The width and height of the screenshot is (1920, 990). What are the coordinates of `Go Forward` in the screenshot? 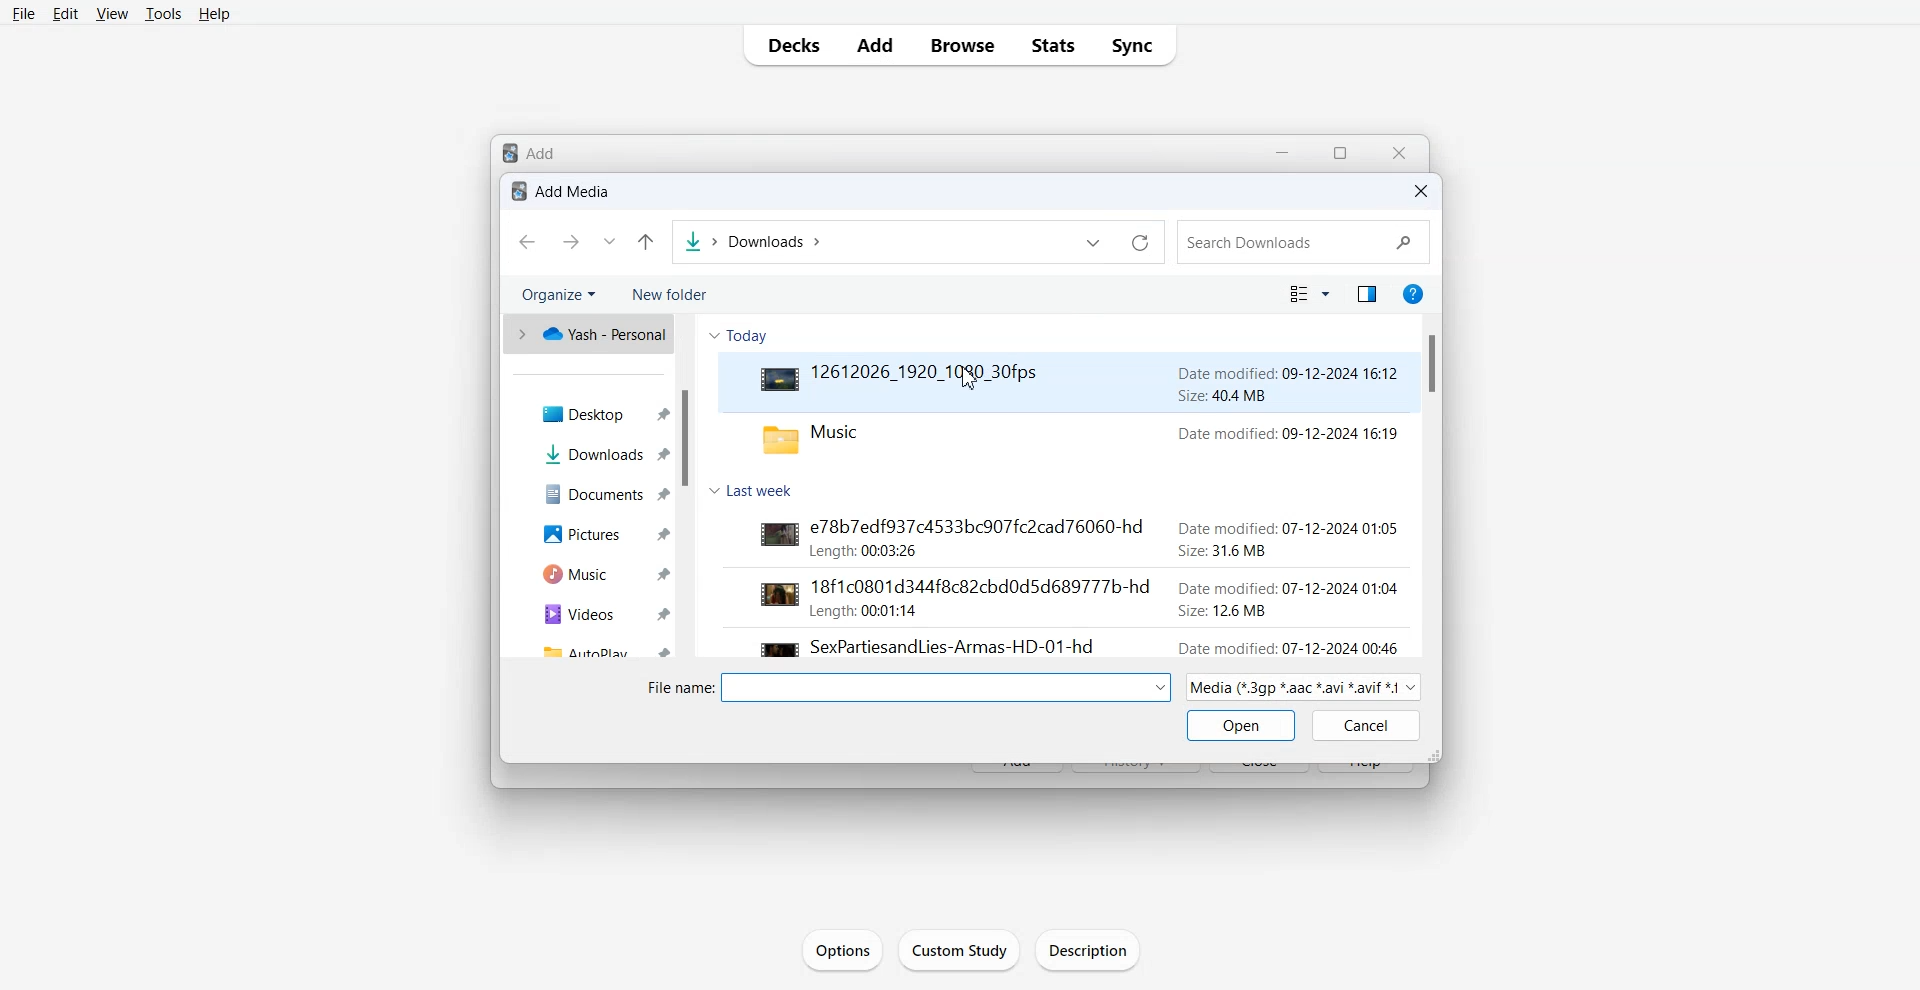 It's located at (568, 243).